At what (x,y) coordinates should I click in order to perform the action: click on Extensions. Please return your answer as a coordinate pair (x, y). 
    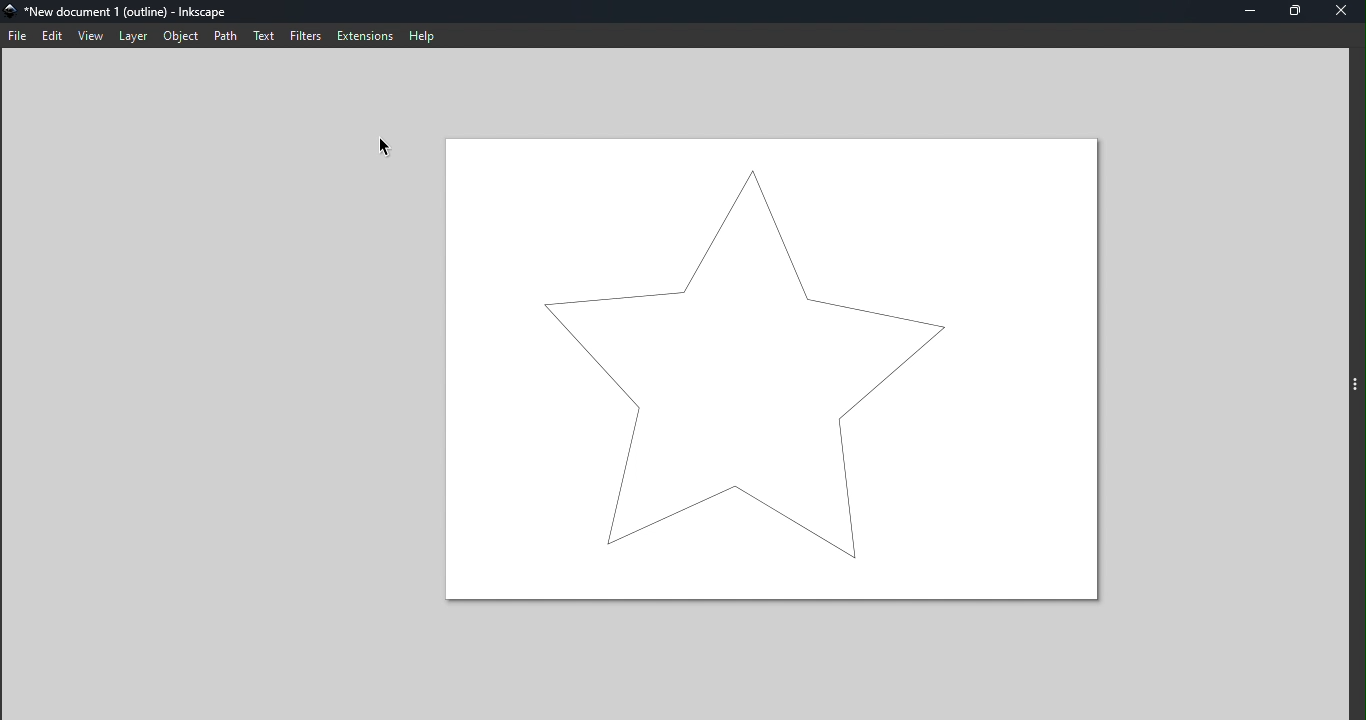
    Looking at the image, I should click on (363, 36).